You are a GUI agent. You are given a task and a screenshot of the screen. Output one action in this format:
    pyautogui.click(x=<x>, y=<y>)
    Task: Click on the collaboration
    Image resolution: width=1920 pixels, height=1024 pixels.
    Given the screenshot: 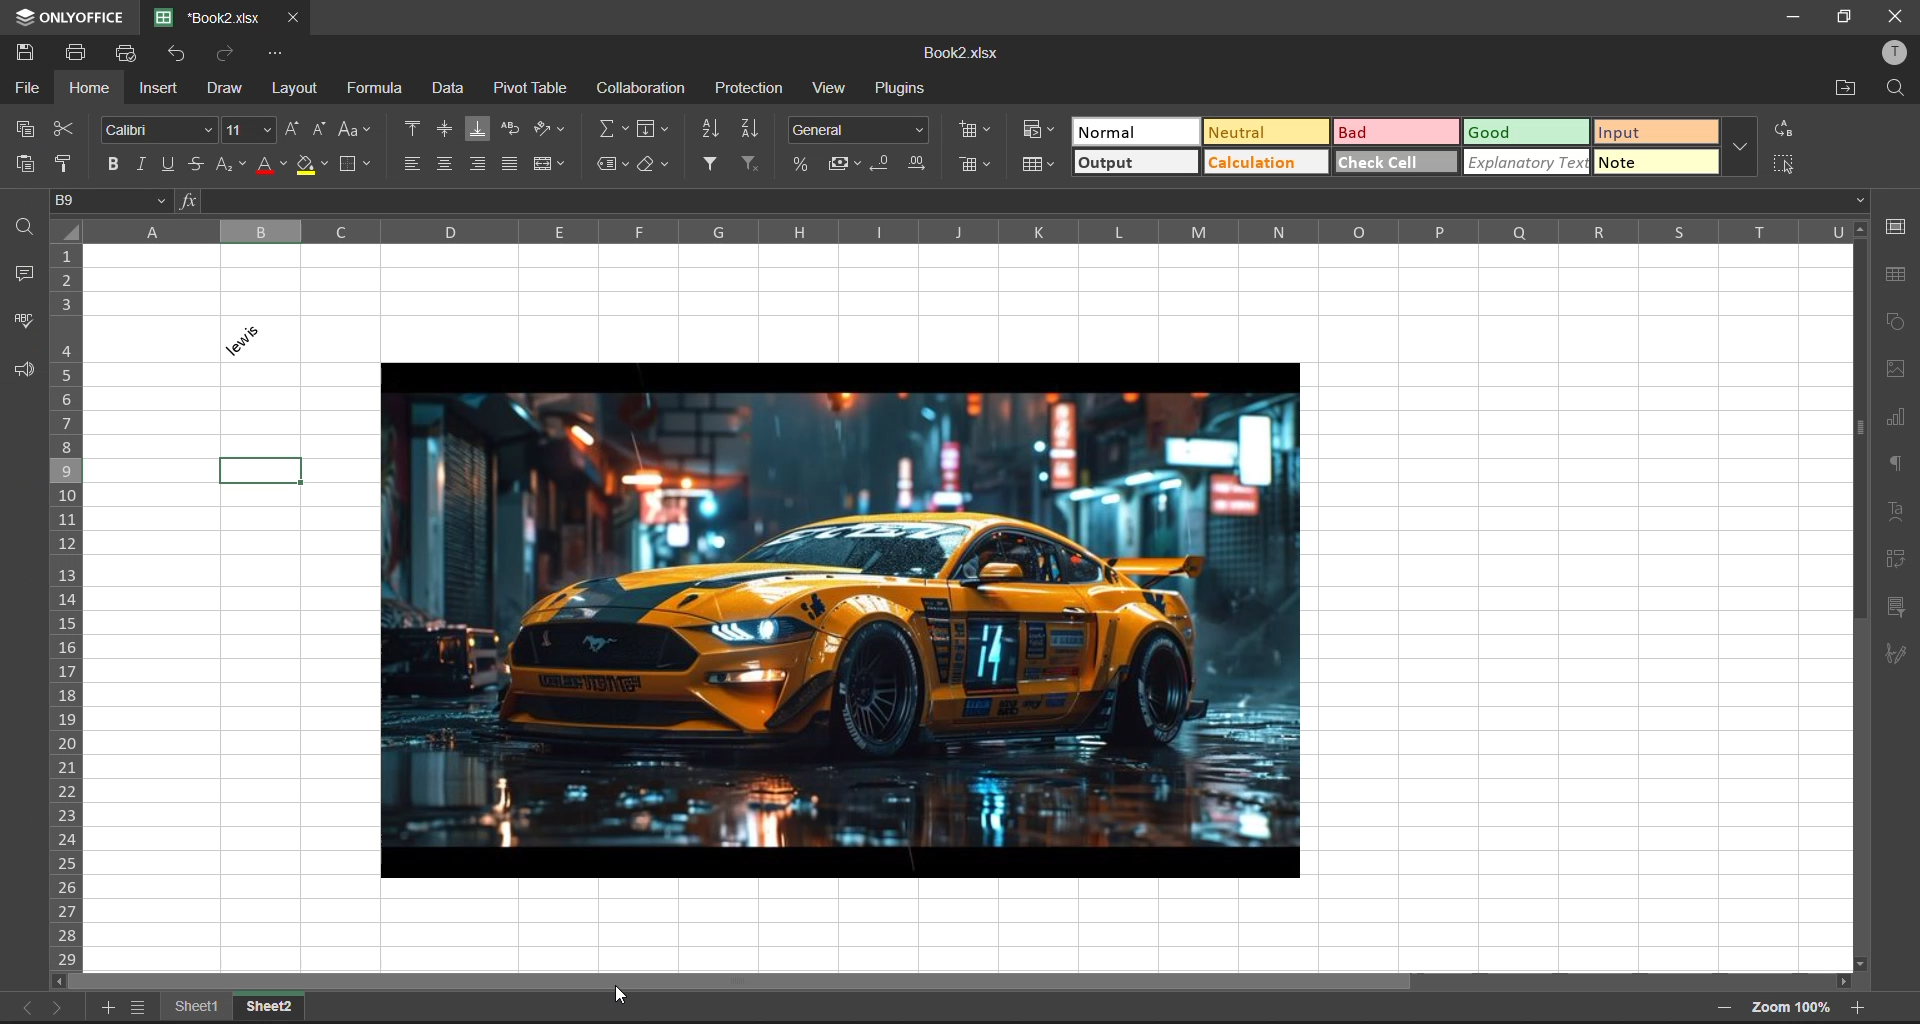 What is the action you would take?
    pyautogui.click(x=648, y=88)
    